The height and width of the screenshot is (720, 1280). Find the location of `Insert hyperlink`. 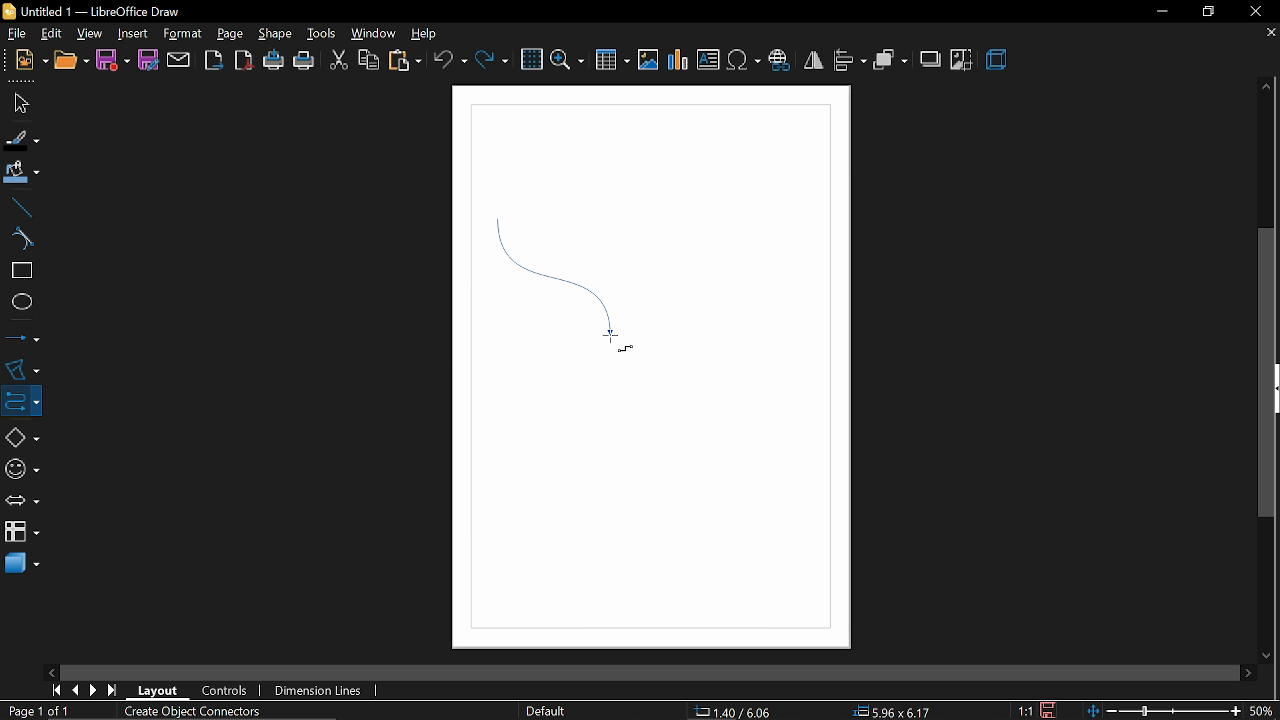

Insert hyperlink is located at coordinates (779, 62).